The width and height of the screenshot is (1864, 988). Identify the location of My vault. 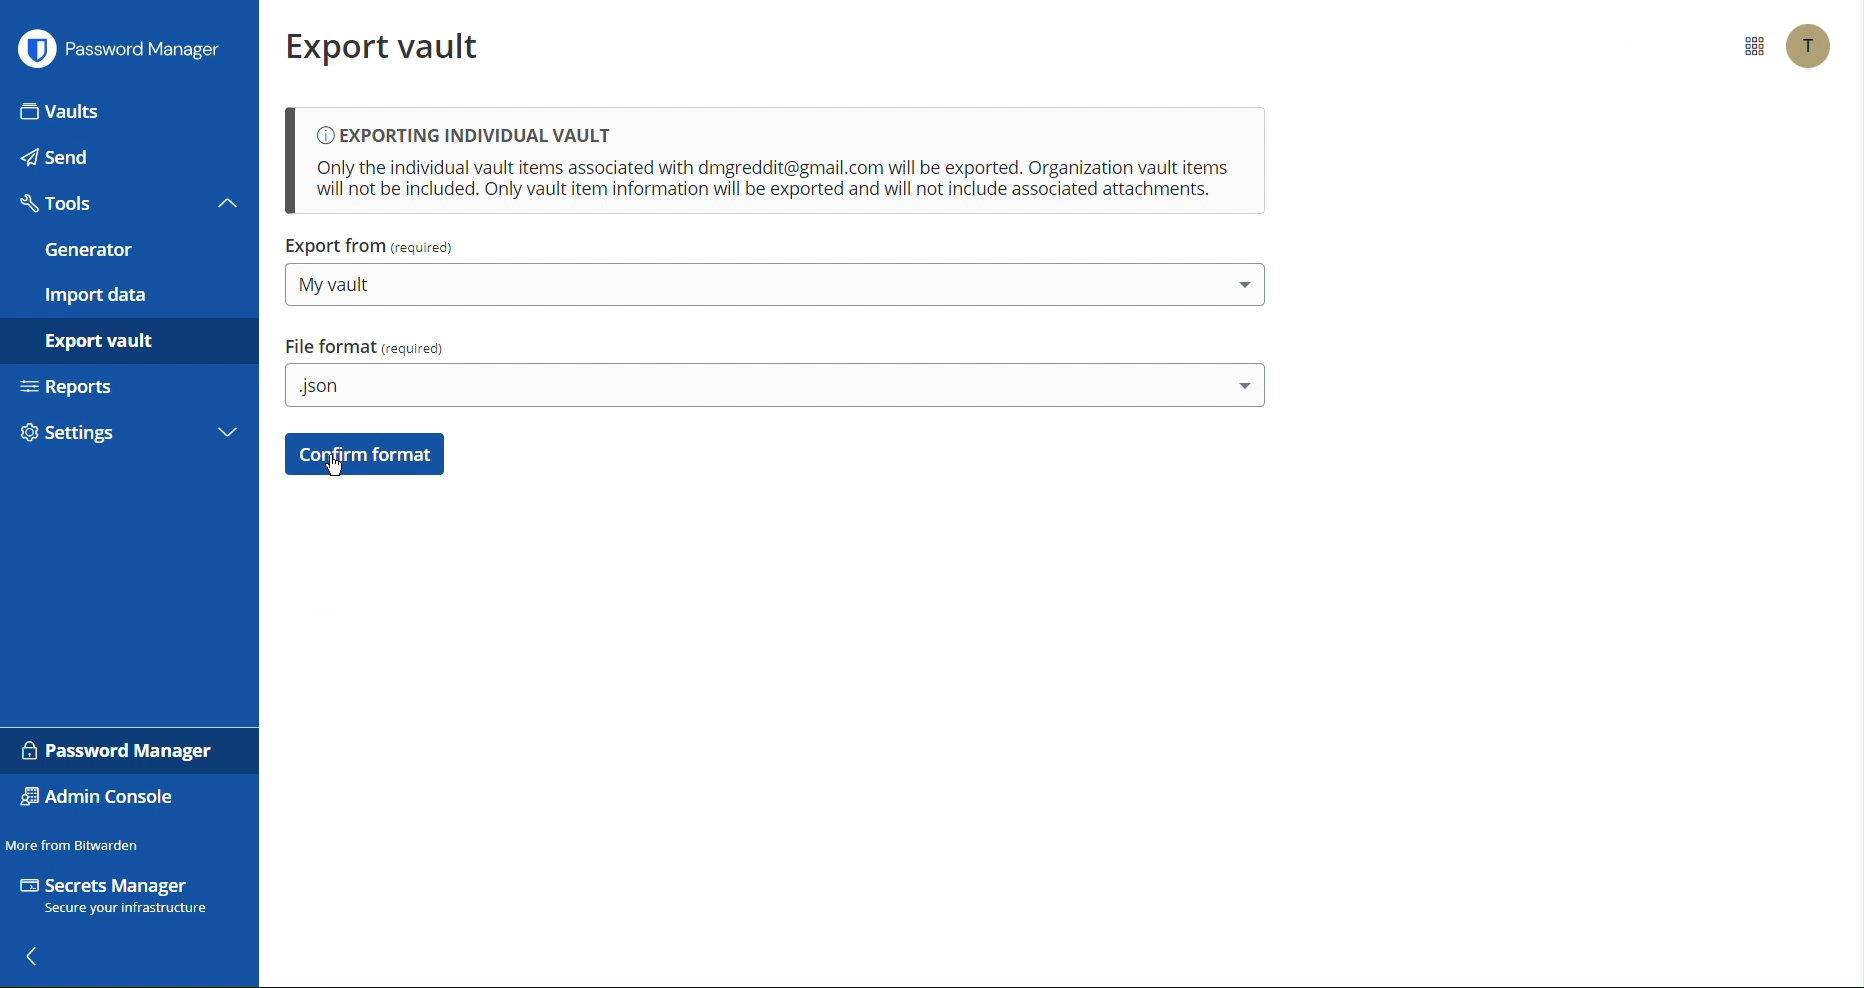
(770, 285).